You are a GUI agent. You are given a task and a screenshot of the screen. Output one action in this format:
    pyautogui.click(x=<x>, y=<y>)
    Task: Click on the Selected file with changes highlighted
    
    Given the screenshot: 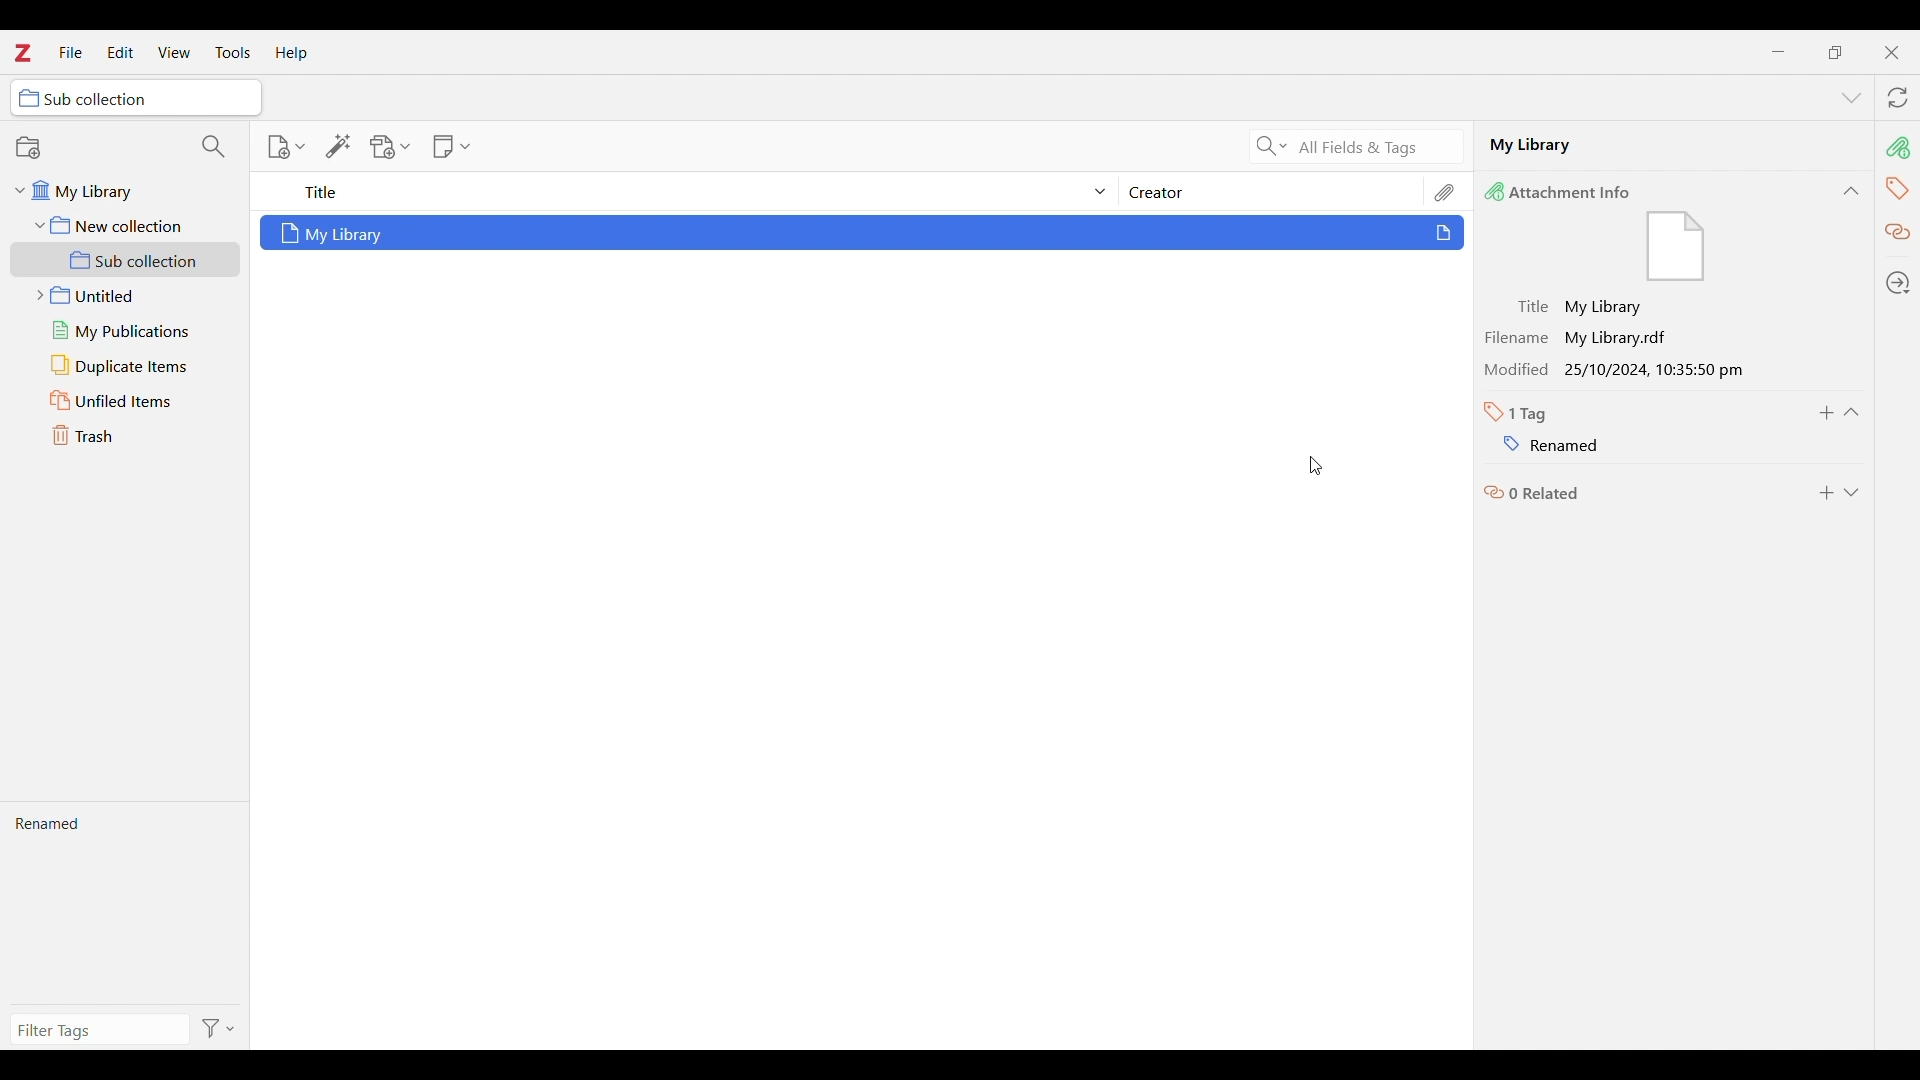 What is the action you would take?
    pyautogui.click(x=862, y=233)
    